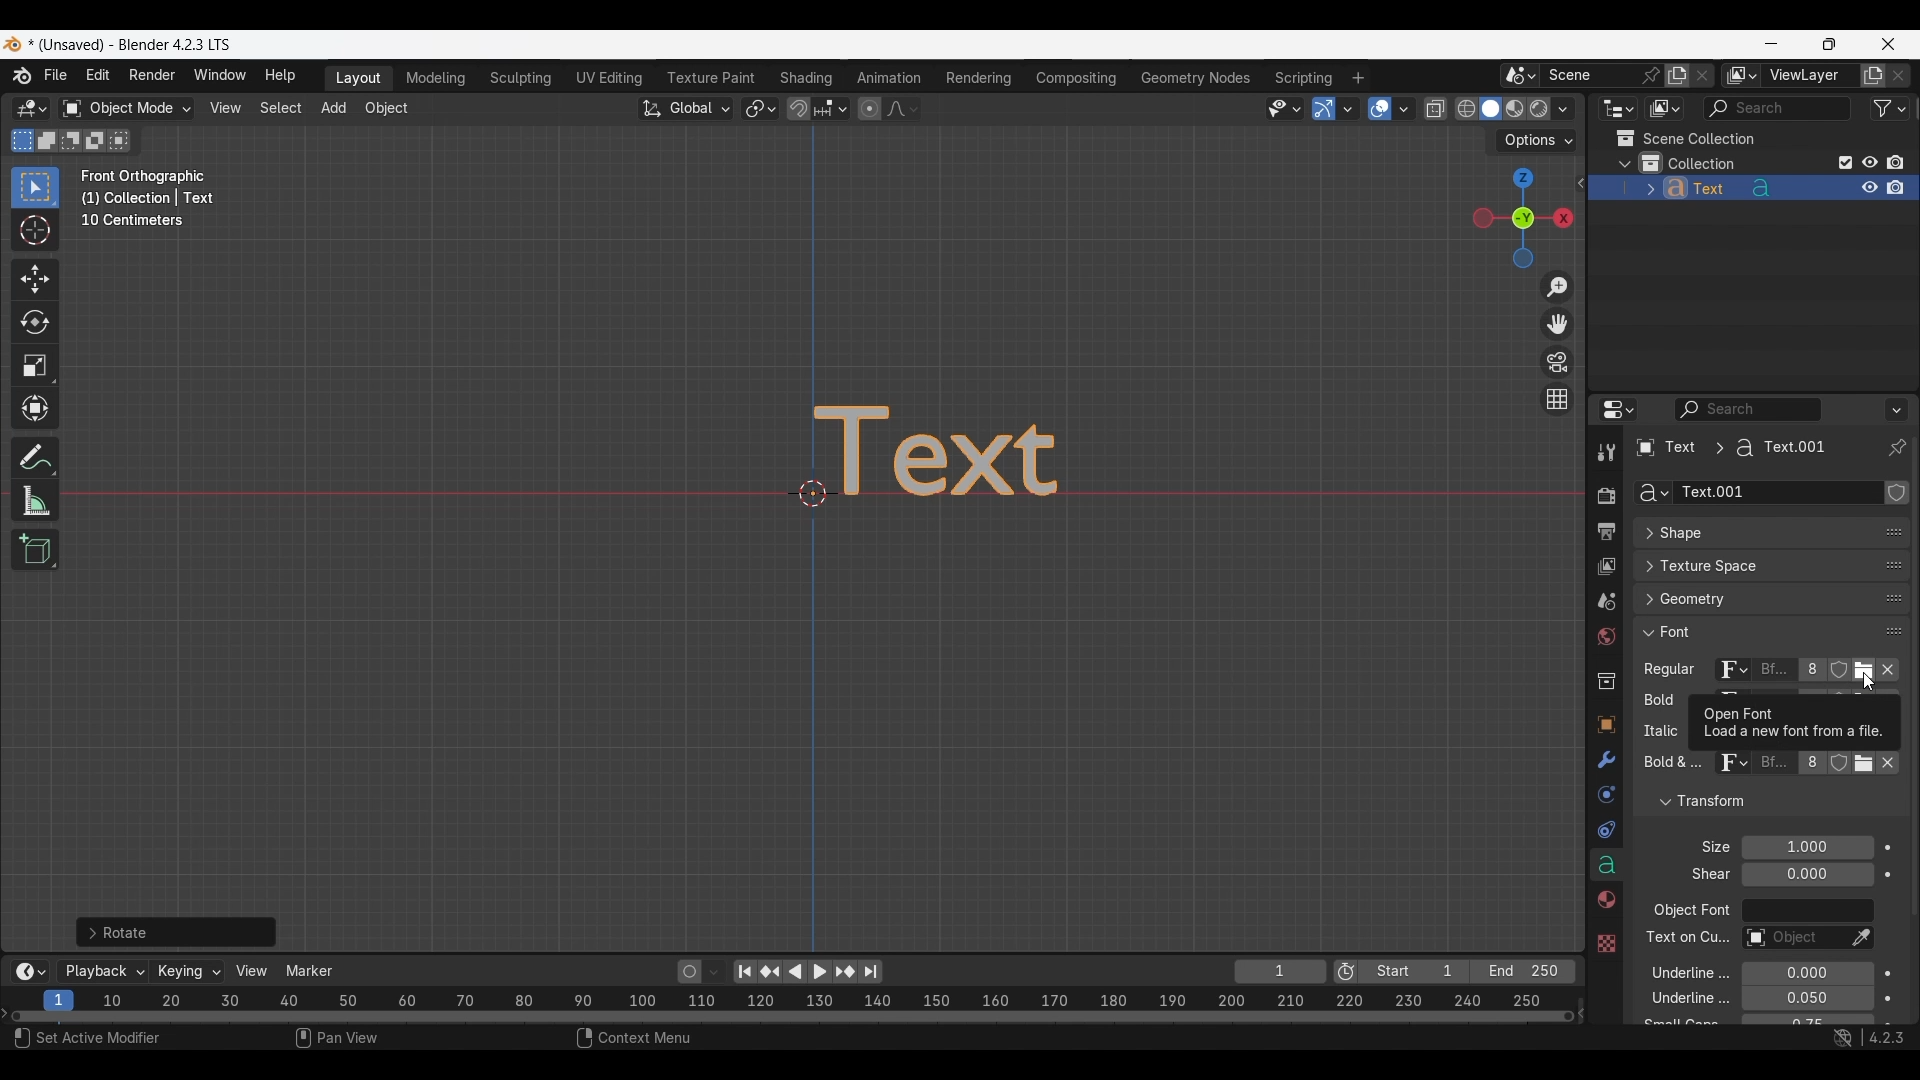  What do you see at coordinates (1678, 1023) in the screenshot?
I see `text` at bounding box center [1678, 1023].